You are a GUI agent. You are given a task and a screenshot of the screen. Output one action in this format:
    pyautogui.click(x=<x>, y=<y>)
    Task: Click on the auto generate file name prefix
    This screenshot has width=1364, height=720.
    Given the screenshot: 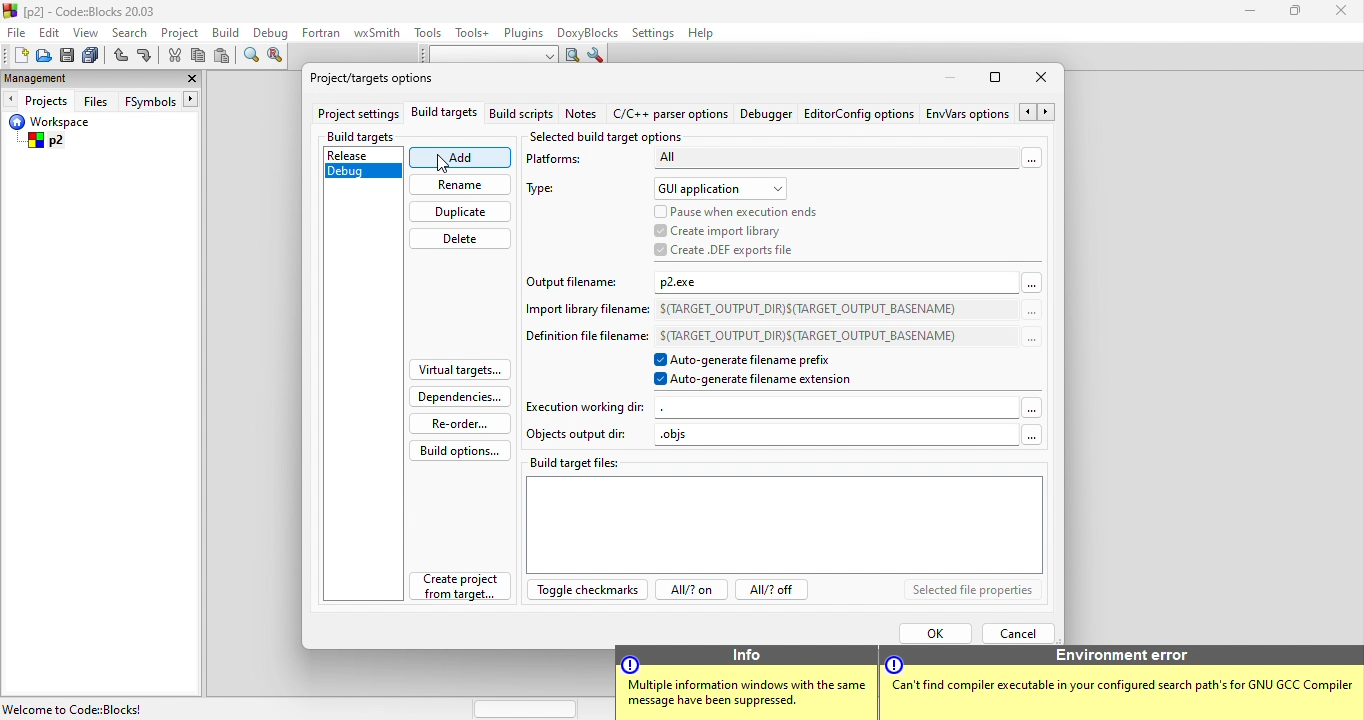 What is the action you would take?
    pyautogui.click(x=757, y=359)
    